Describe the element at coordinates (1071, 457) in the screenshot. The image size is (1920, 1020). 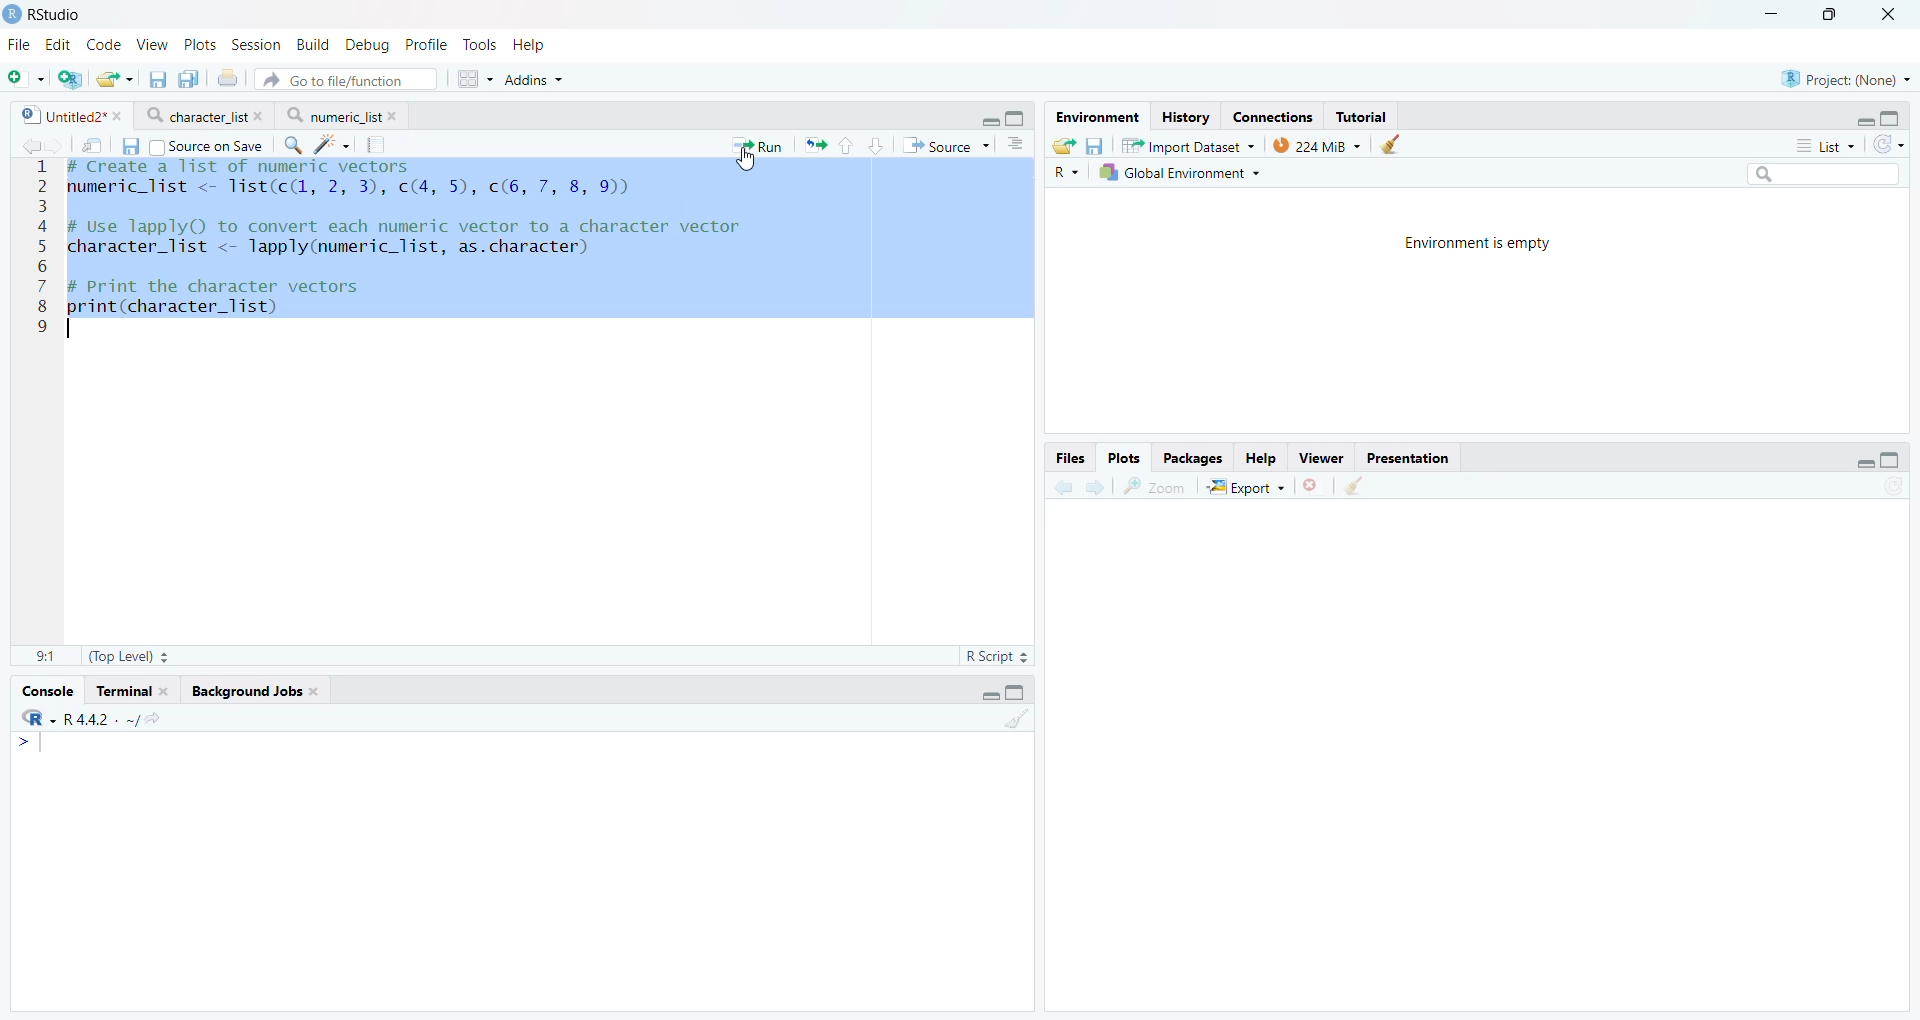
I see `Files` at that location.